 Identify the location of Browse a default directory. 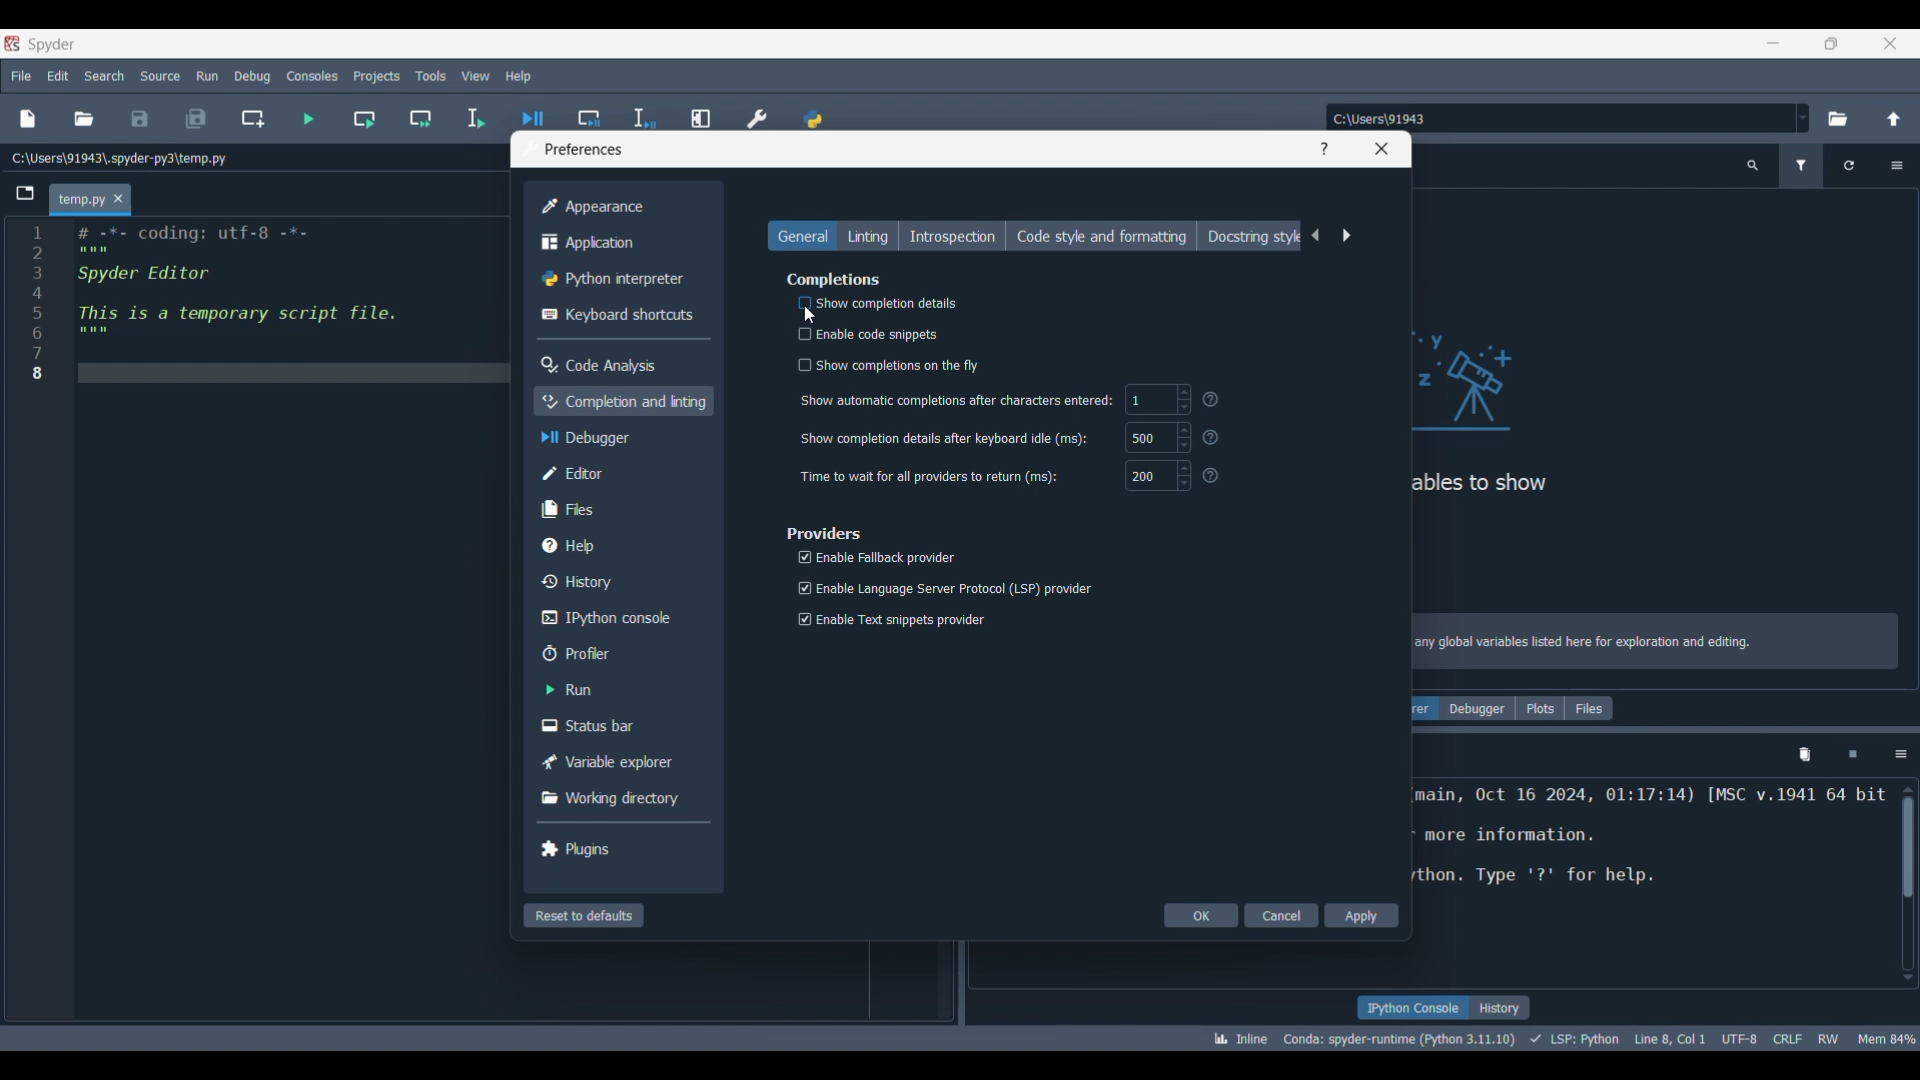
(1838, 119).